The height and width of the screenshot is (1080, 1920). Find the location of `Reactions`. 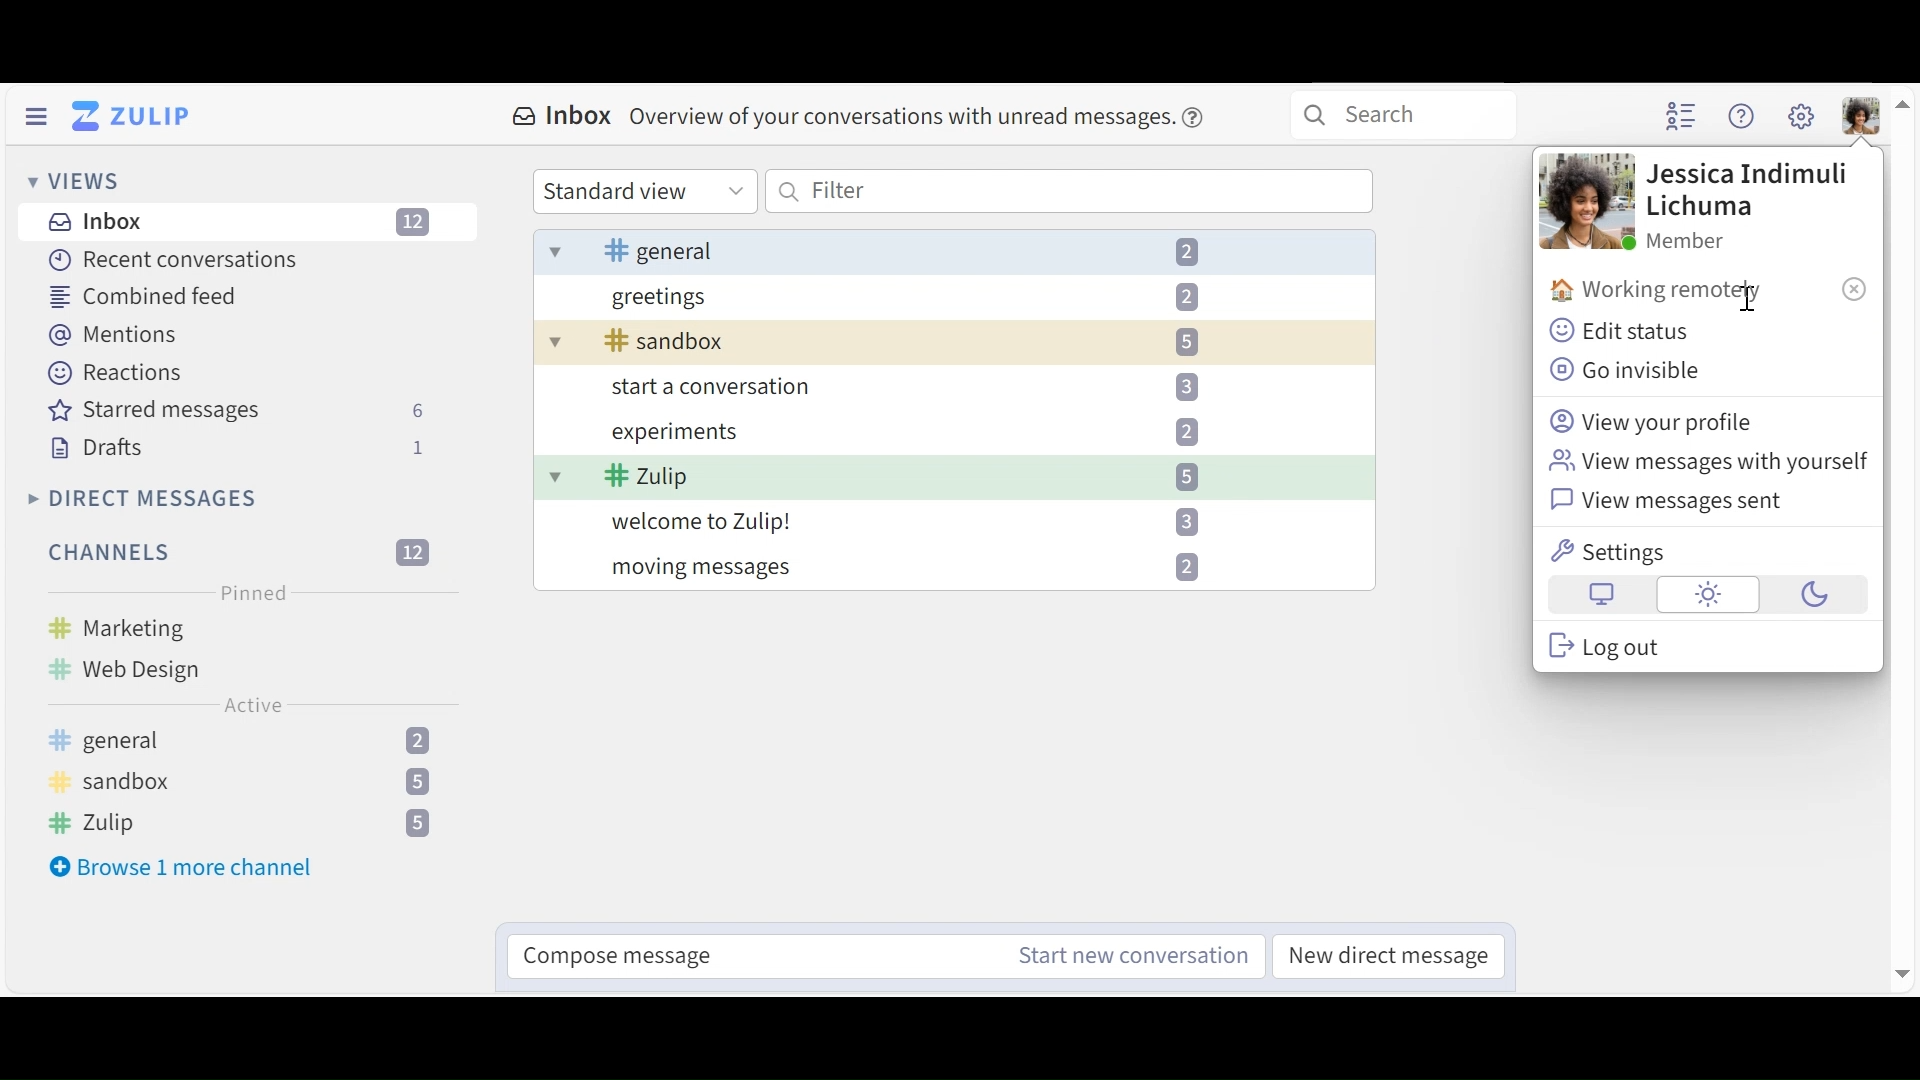

Reactions is located at coordinates (118, 372).